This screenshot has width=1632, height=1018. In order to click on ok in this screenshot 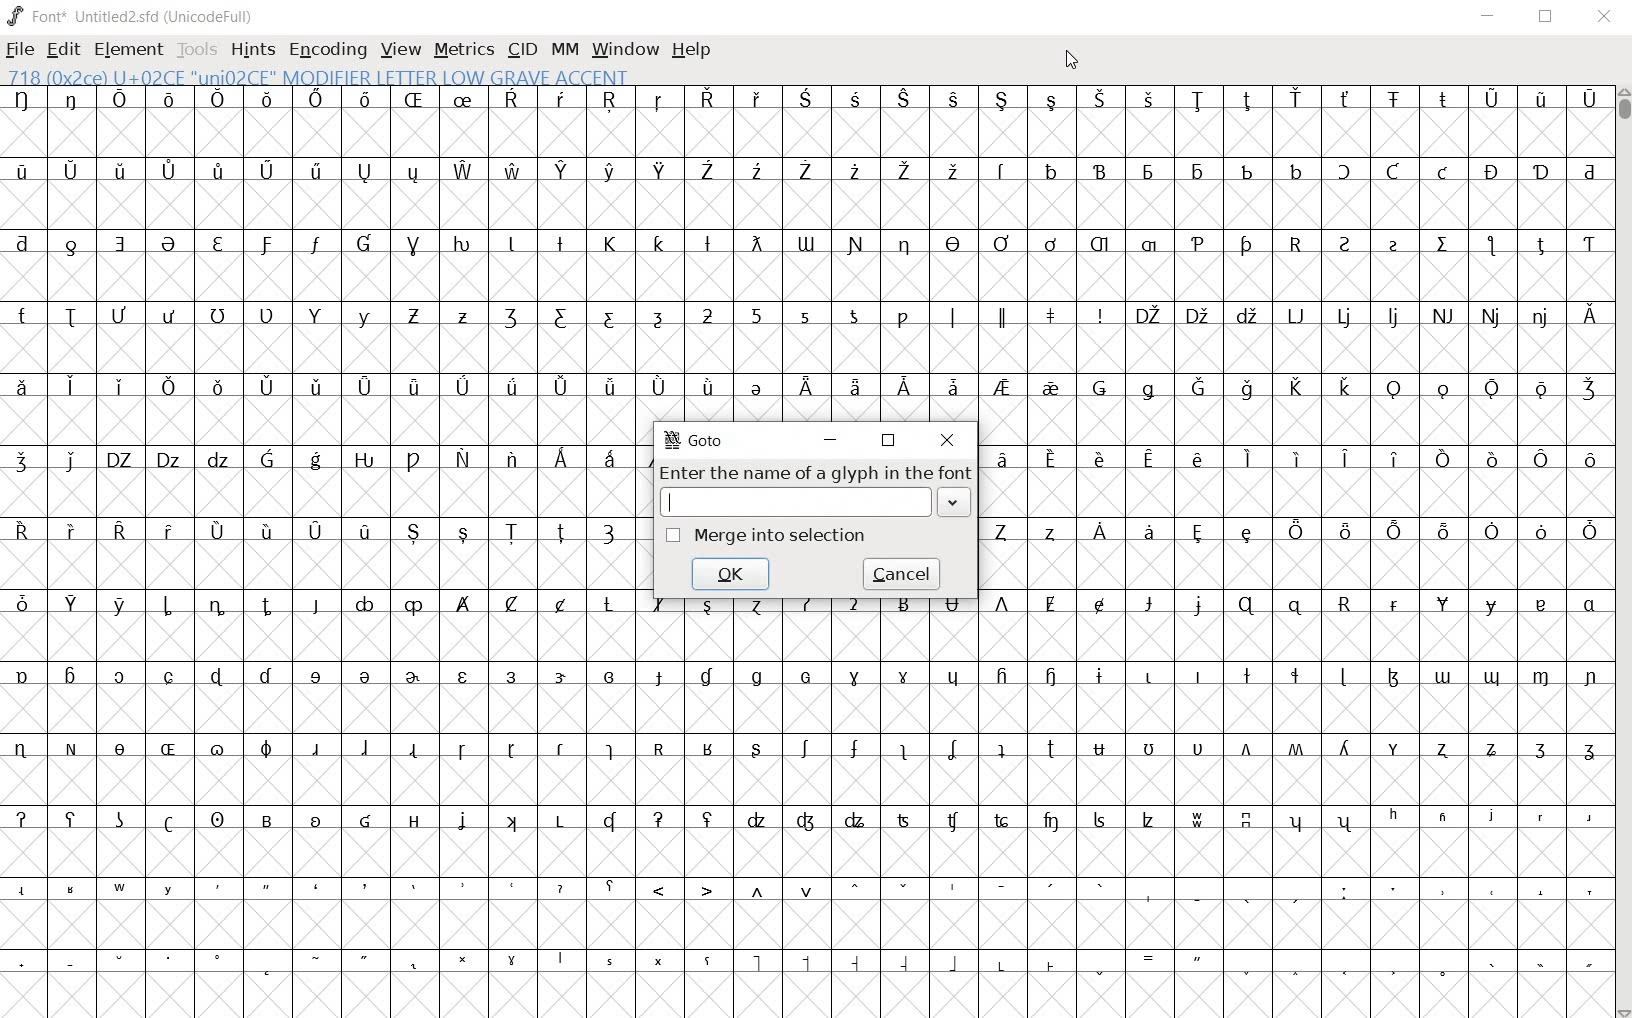, I will do `click(732, 572)`.